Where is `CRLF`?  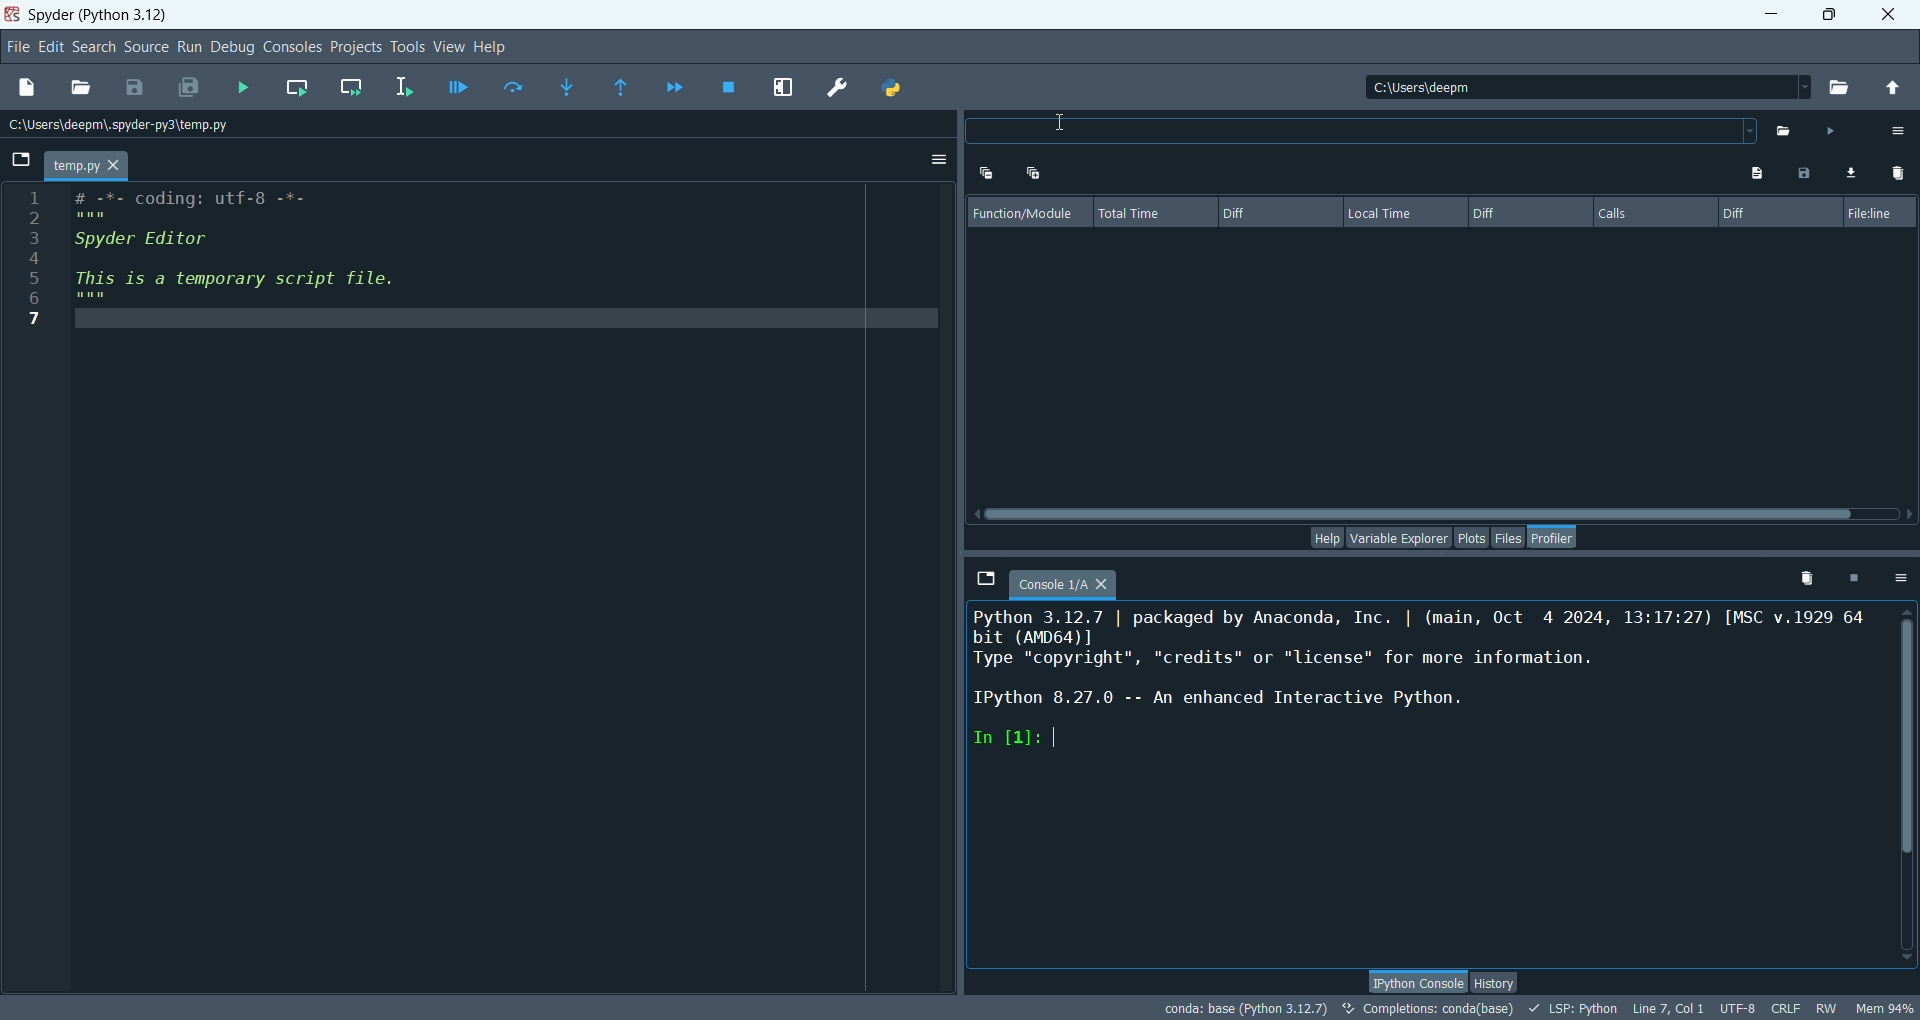
CRLF is located at coordinates (1789, 1009).